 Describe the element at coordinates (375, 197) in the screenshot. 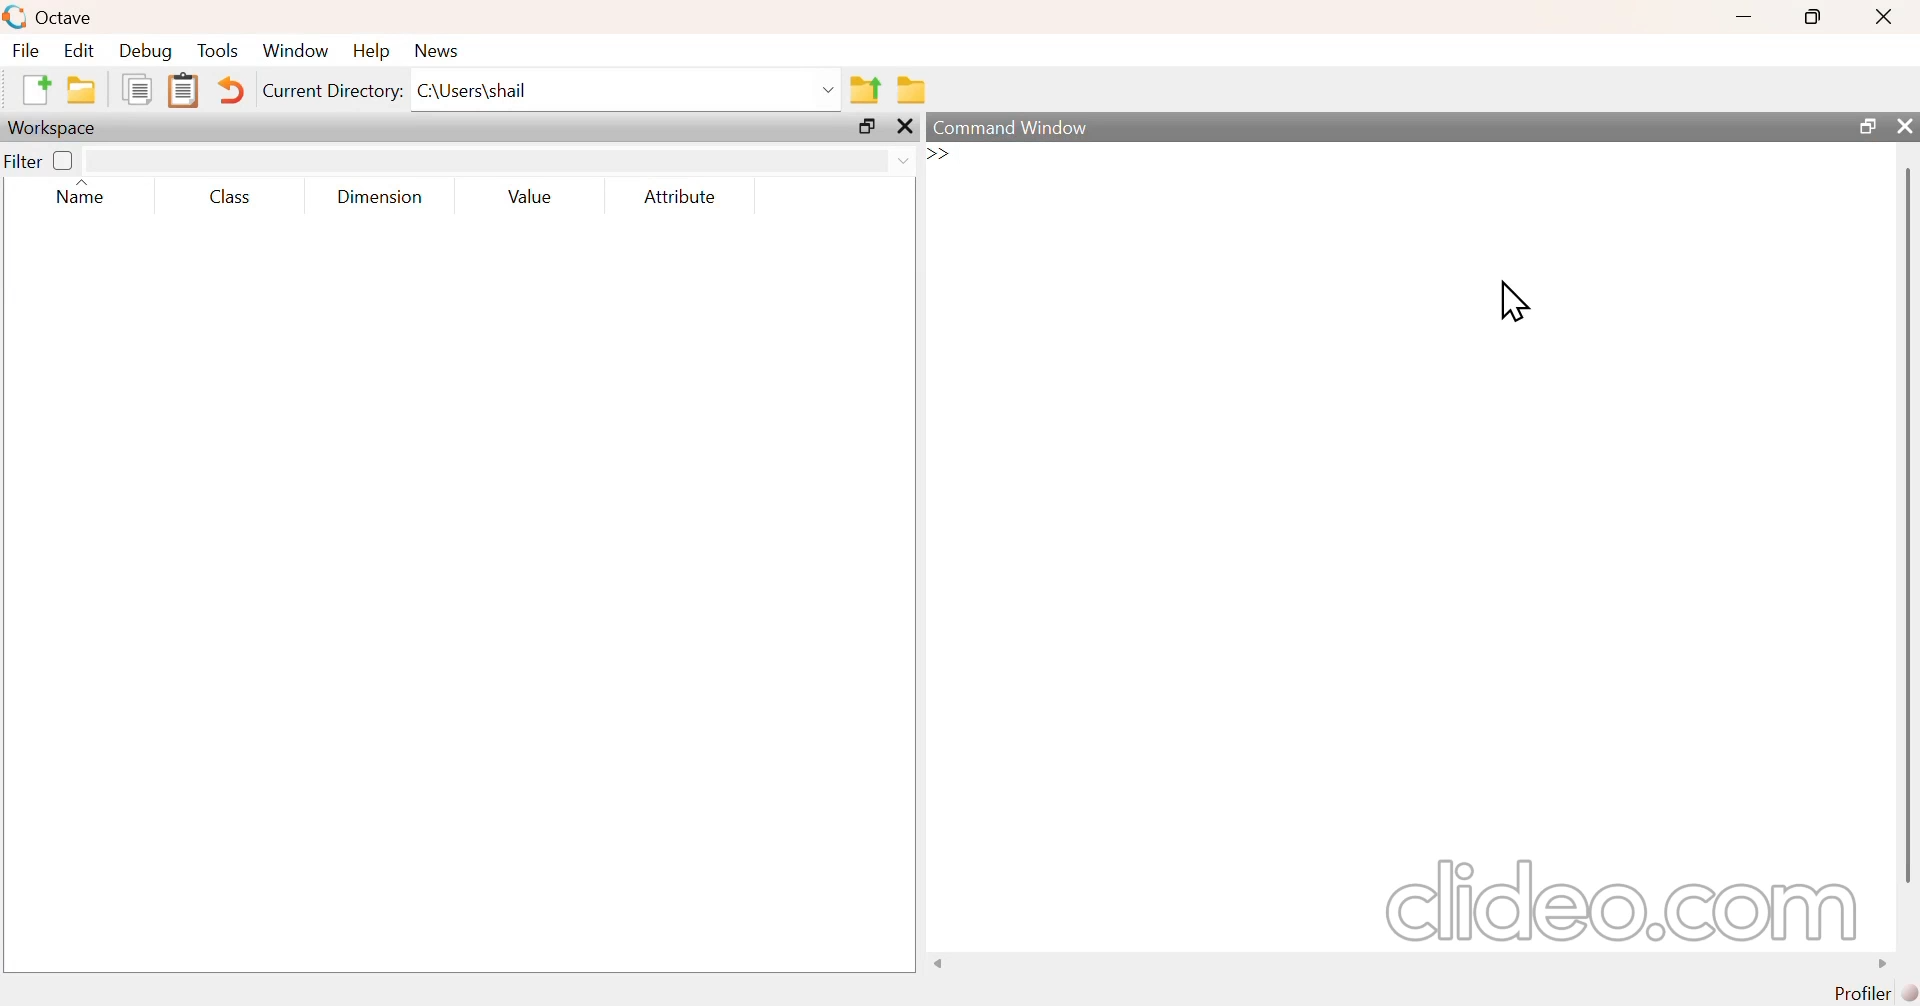

I see `dimension` at that location.